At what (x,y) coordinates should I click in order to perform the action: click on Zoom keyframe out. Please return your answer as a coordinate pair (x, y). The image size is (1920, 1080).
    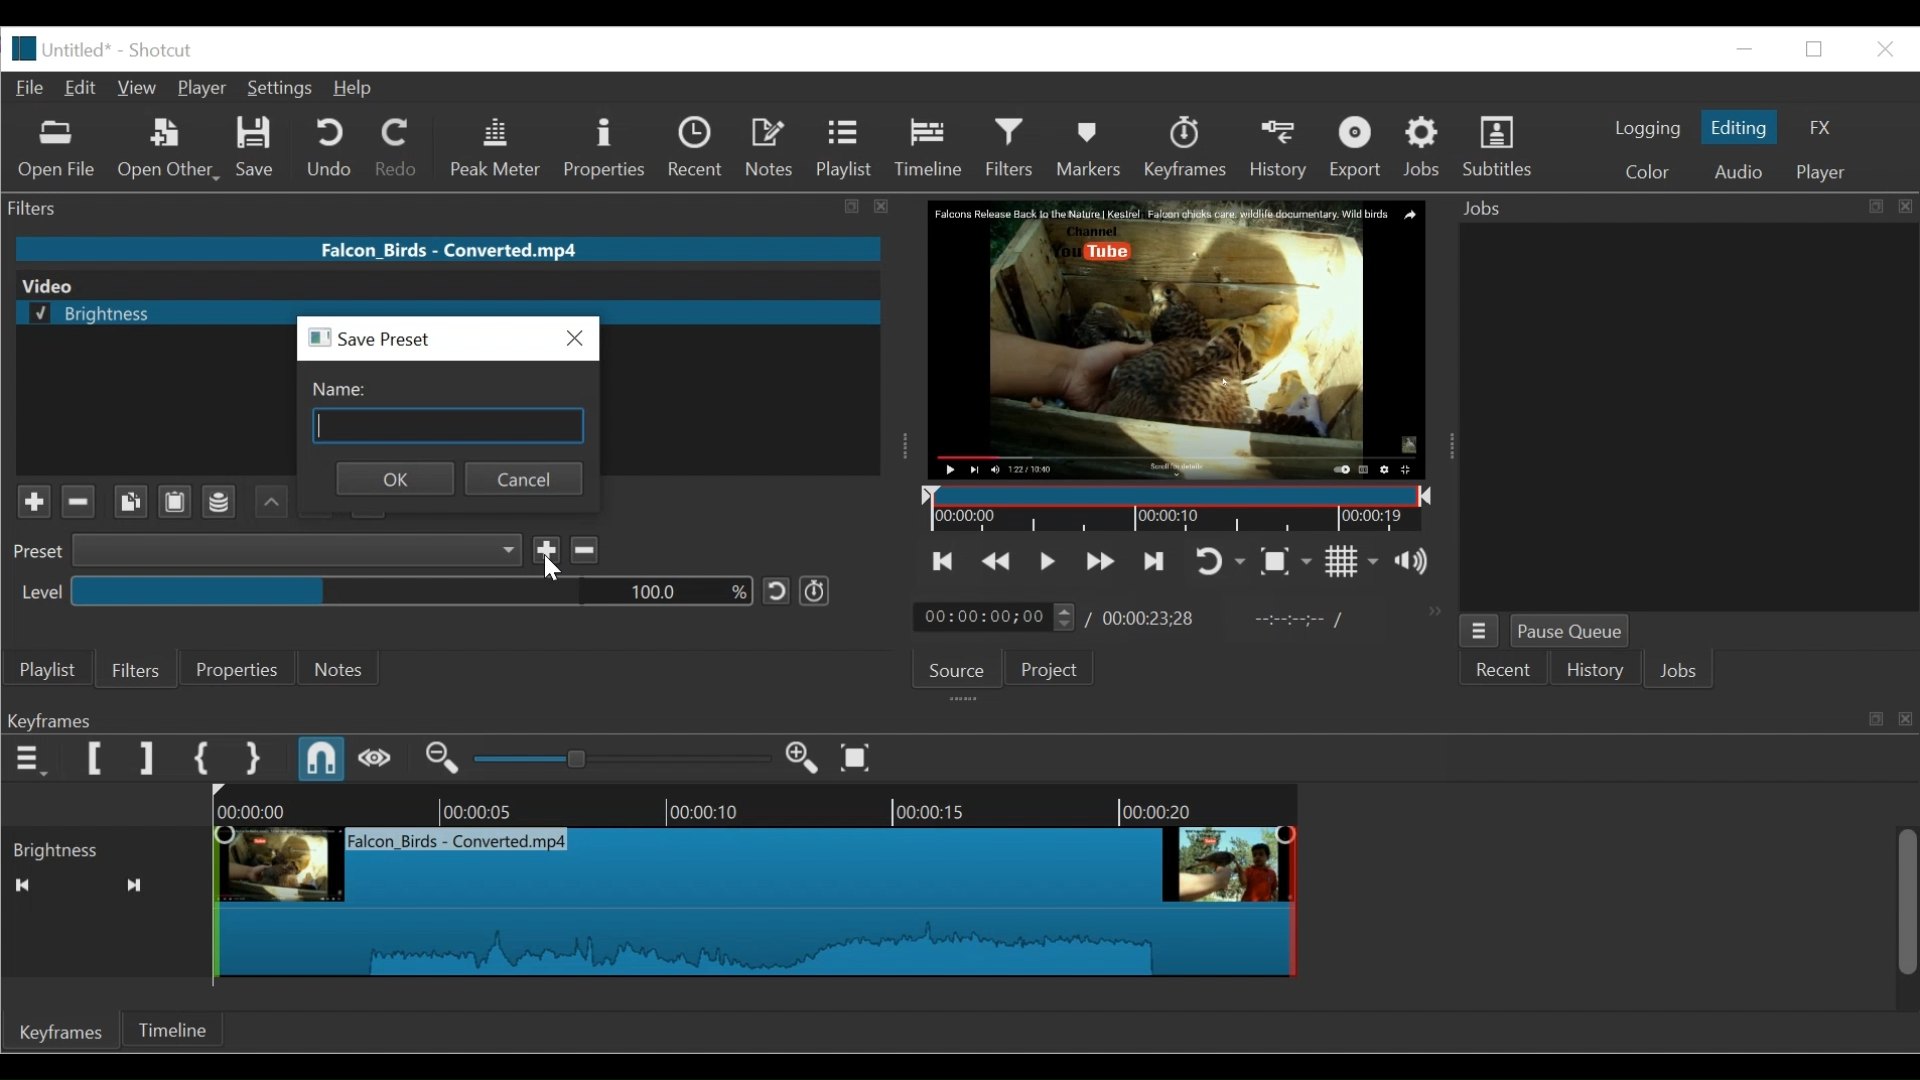
    Looking at the image, I should click on (442, 759).